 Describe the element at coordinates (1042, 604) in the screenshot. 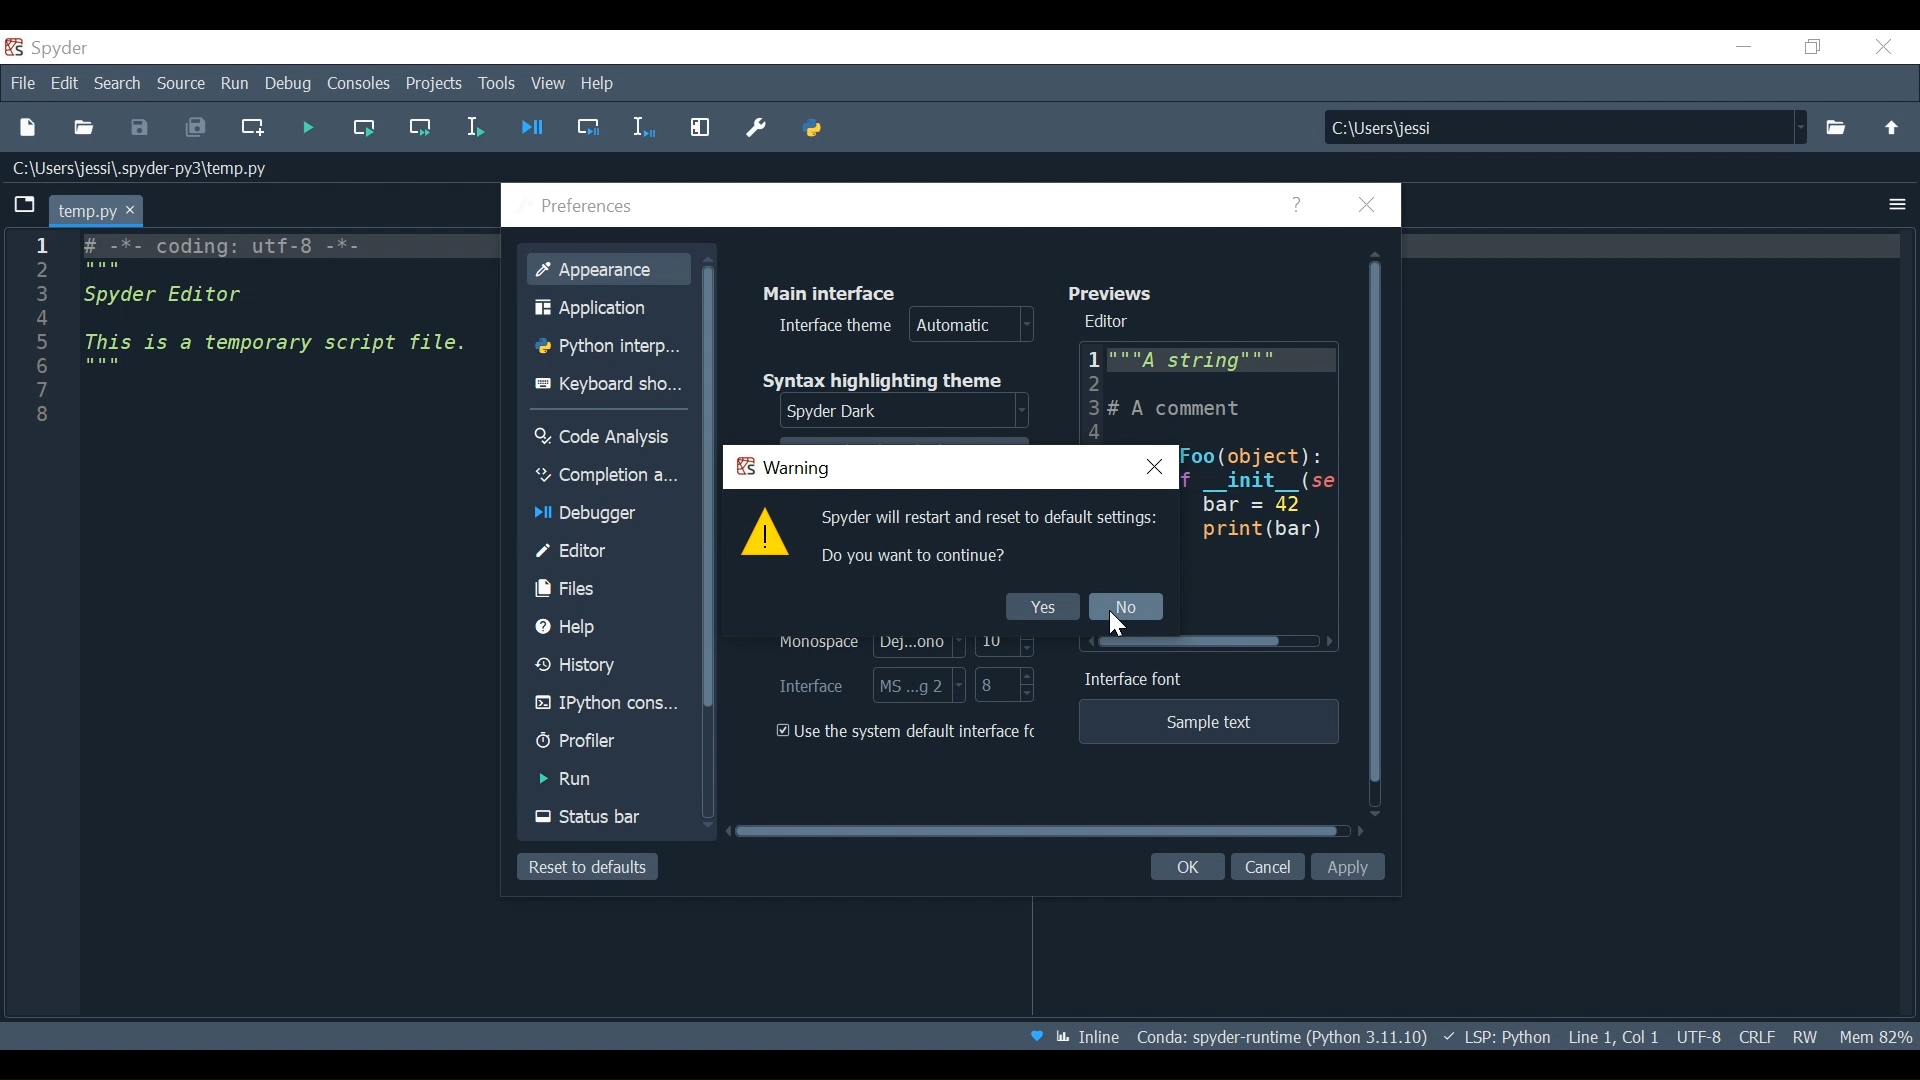

I see `Yes` at that location.